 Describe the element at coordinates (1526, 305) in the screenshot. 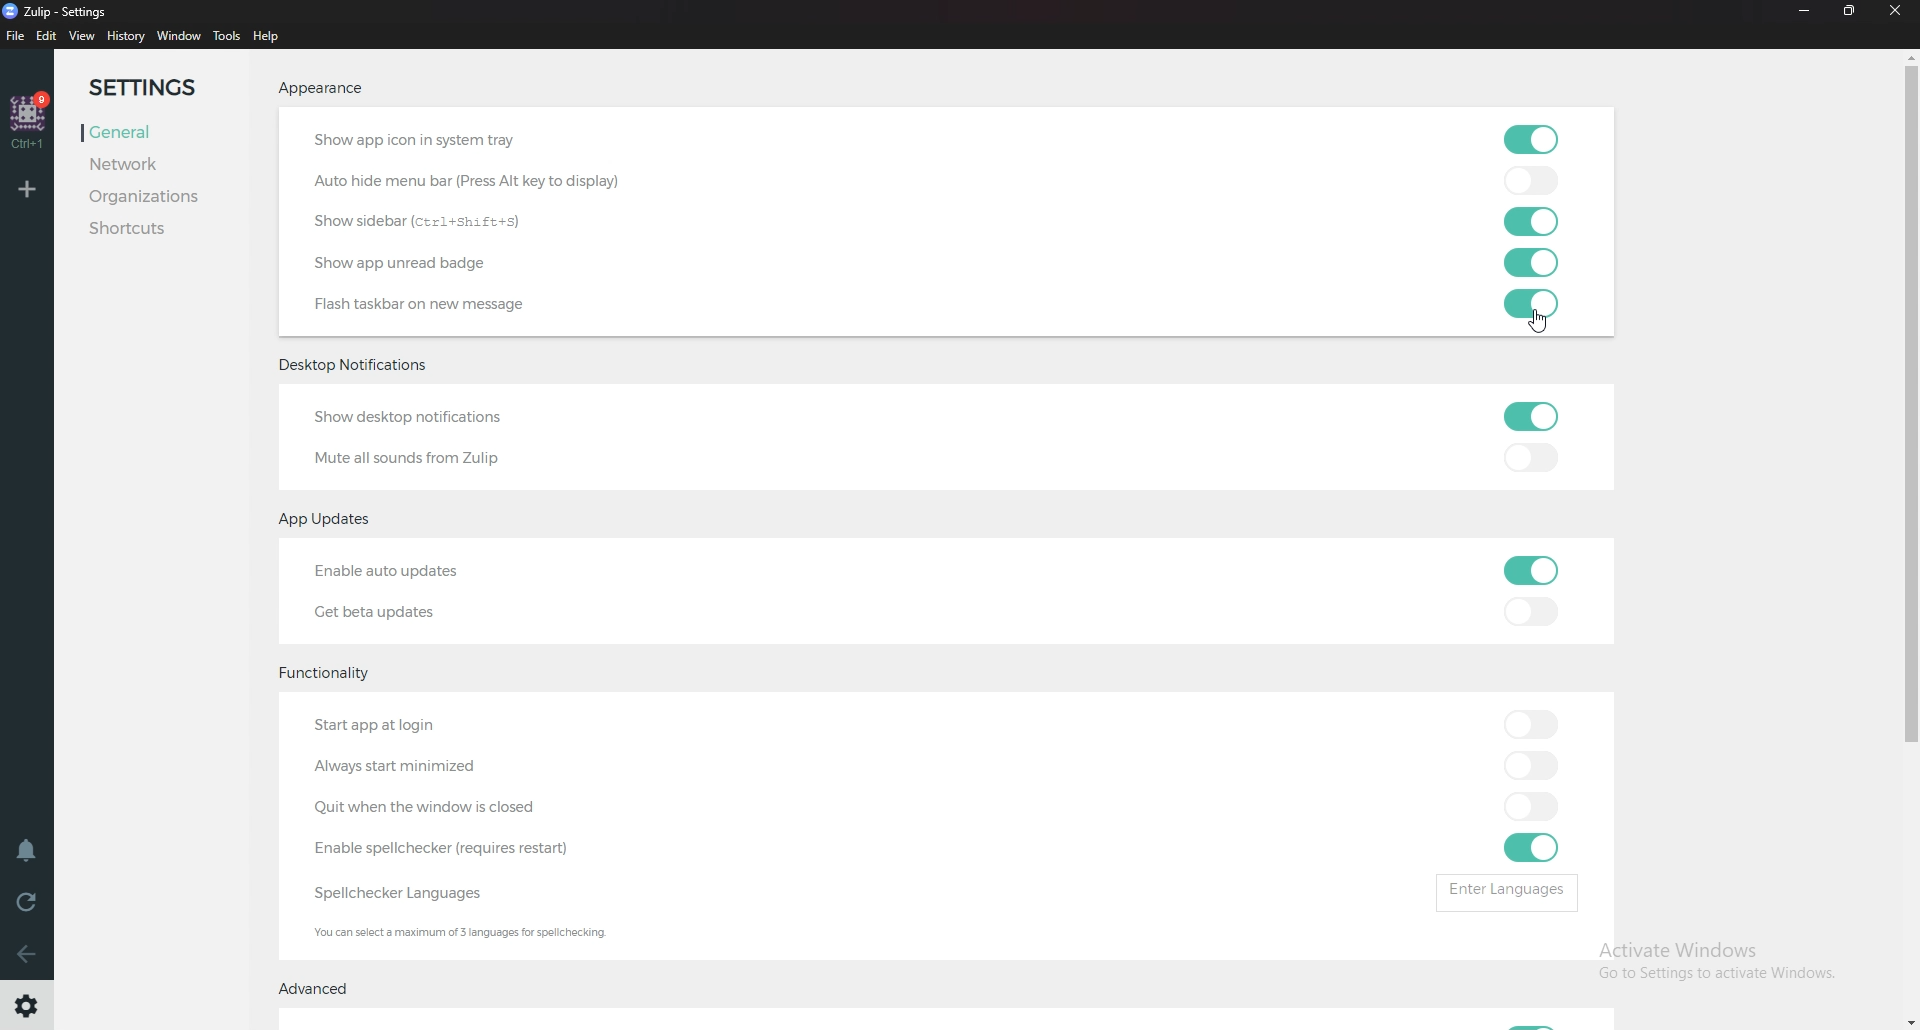

I see `toggle` at that location.